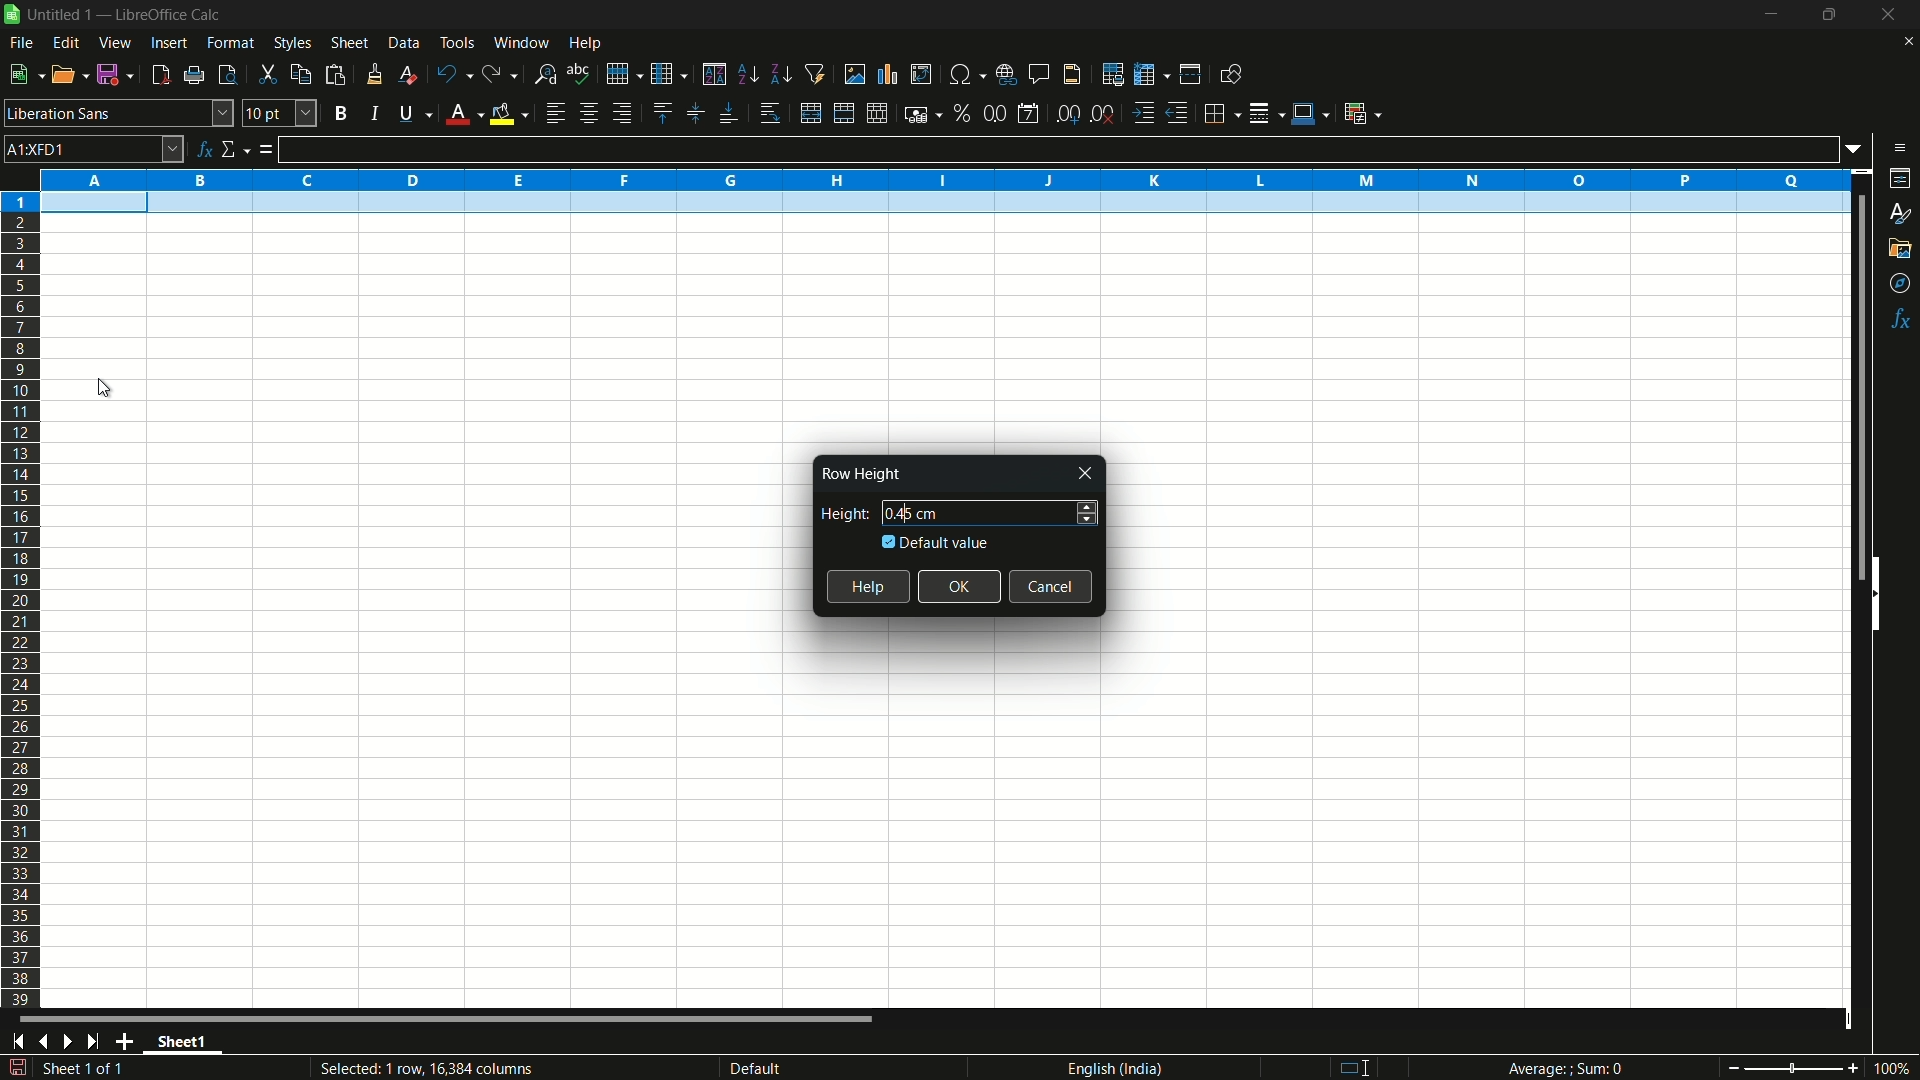  What do you see at coordinates (961, 586) in the screenshot?
I see `ok` at bounding box center [961, 586].